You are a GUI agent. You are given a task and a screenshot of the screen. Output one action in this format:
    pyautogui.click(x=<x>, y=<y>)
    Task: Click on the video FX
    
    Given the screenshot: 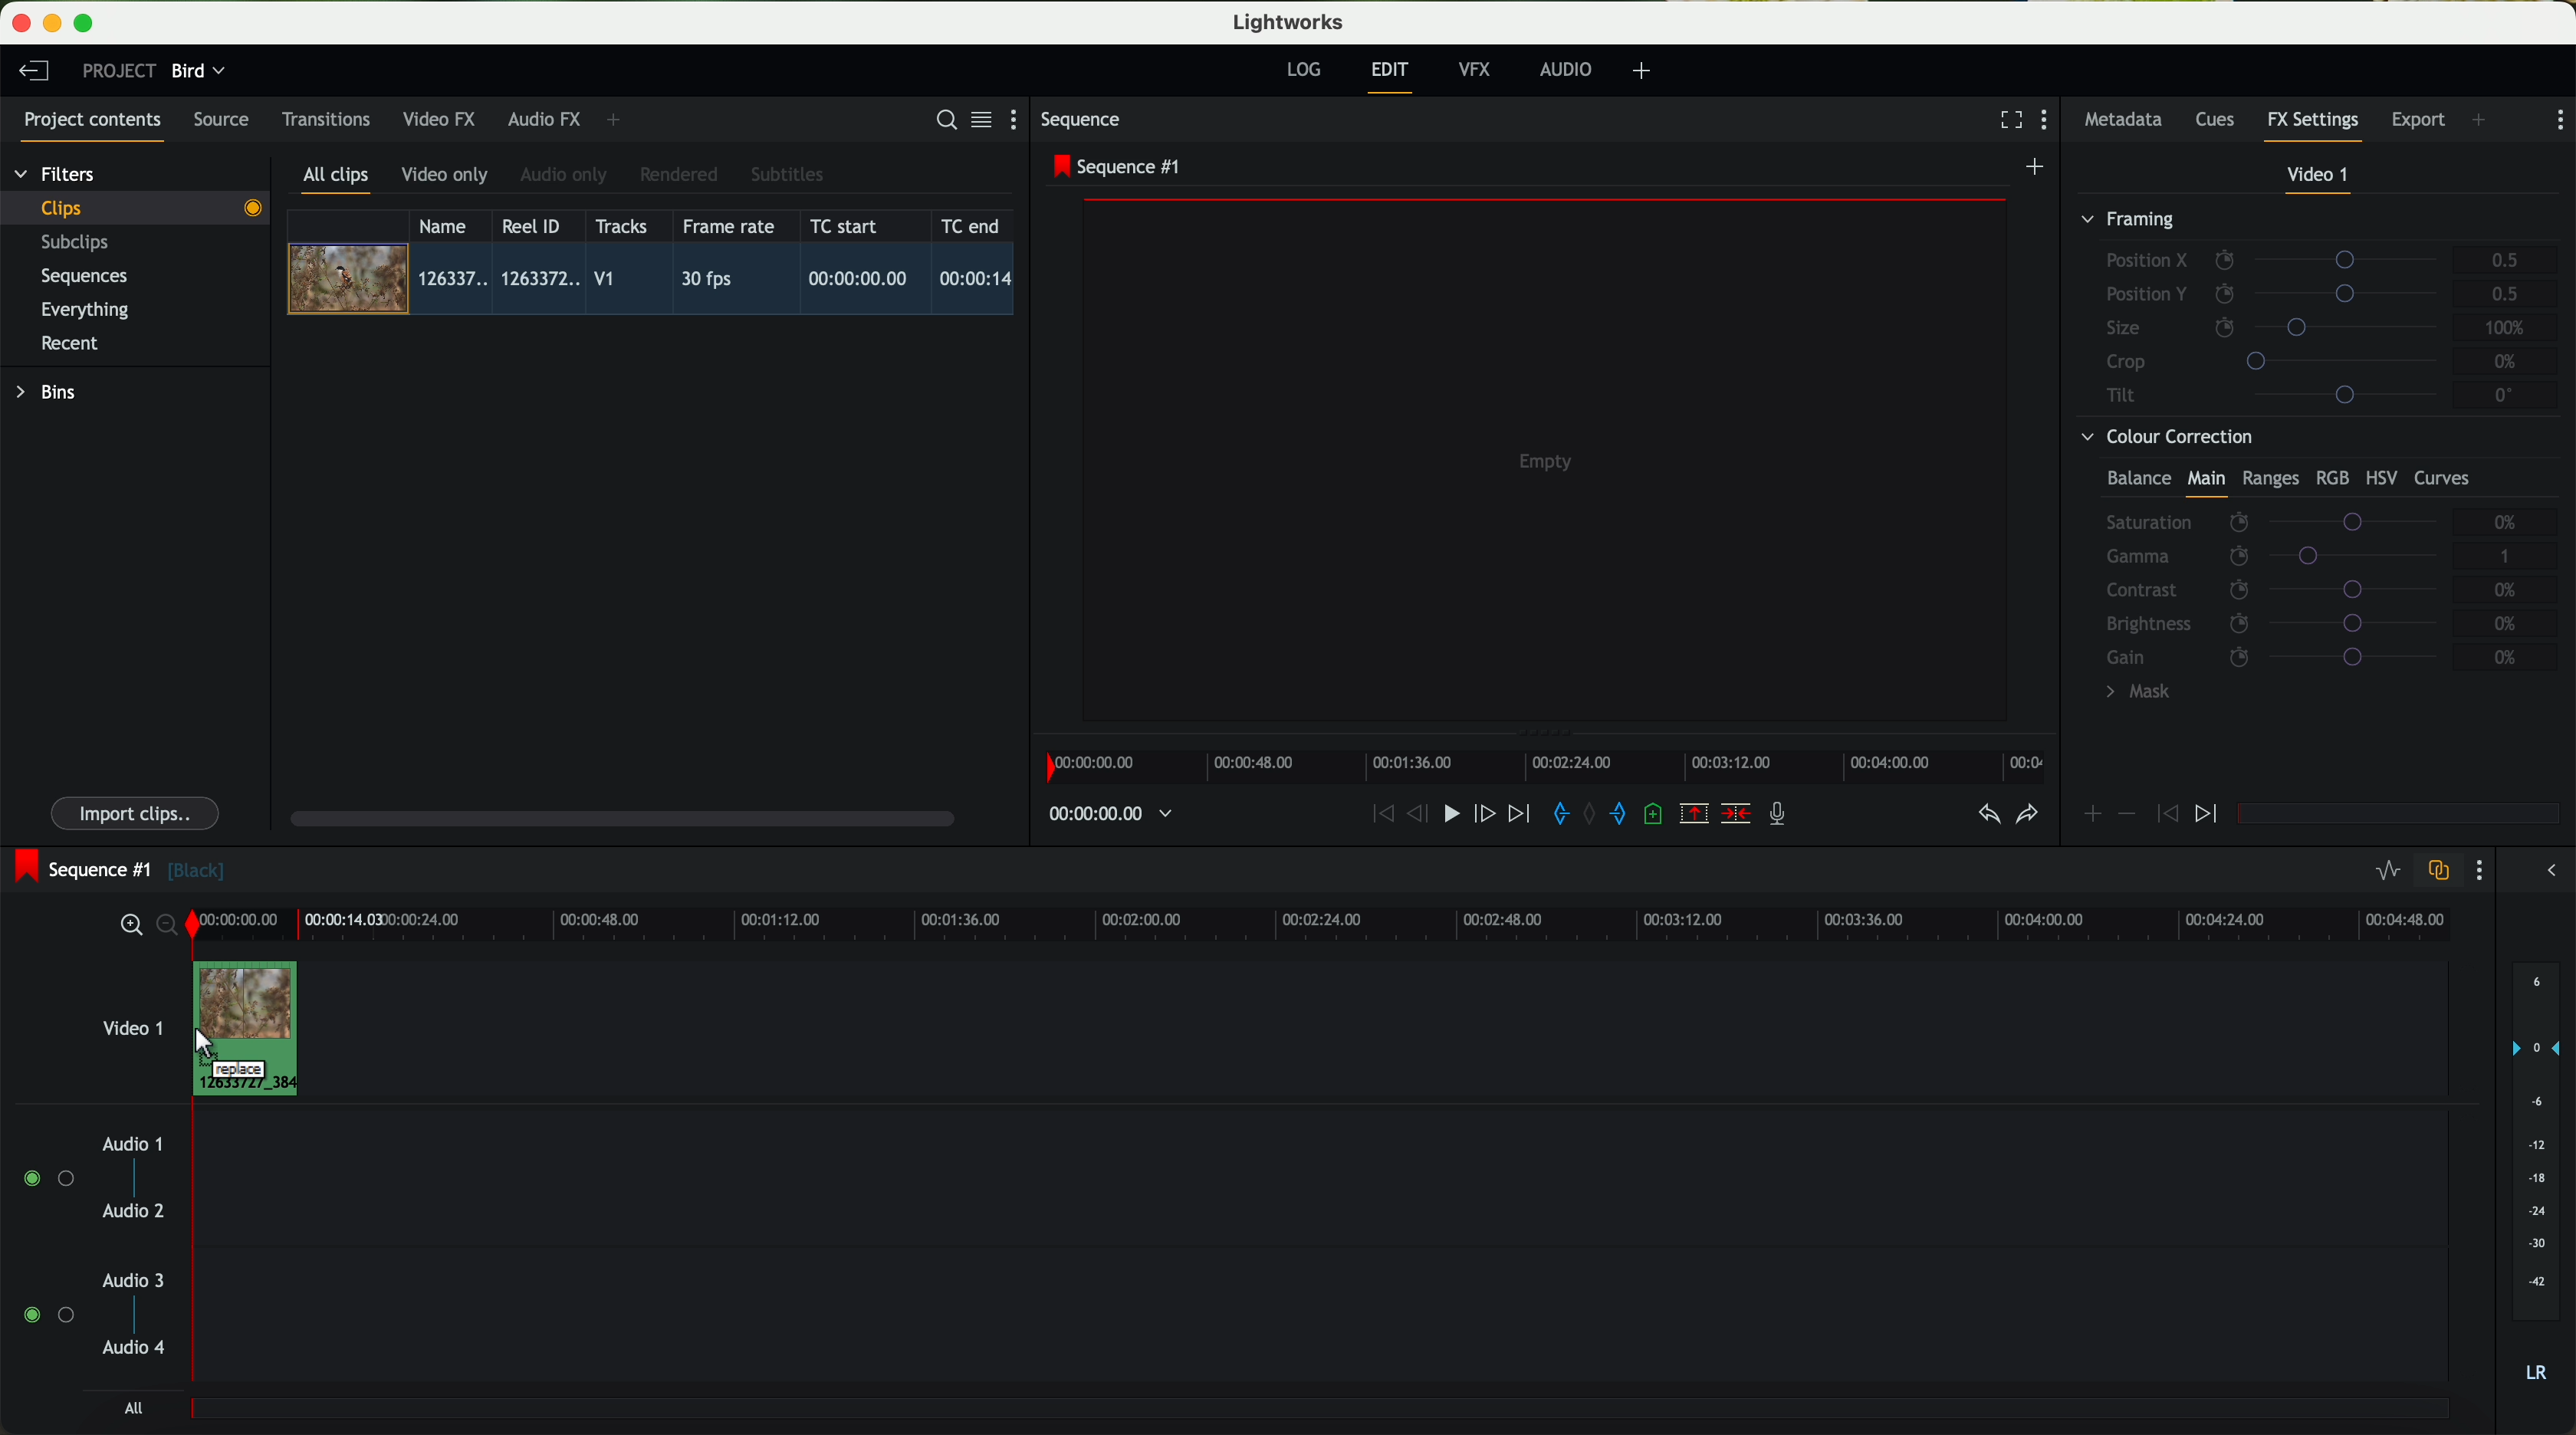 What is the action you would take?
    pyautogui.click(x=444, y=119)
    